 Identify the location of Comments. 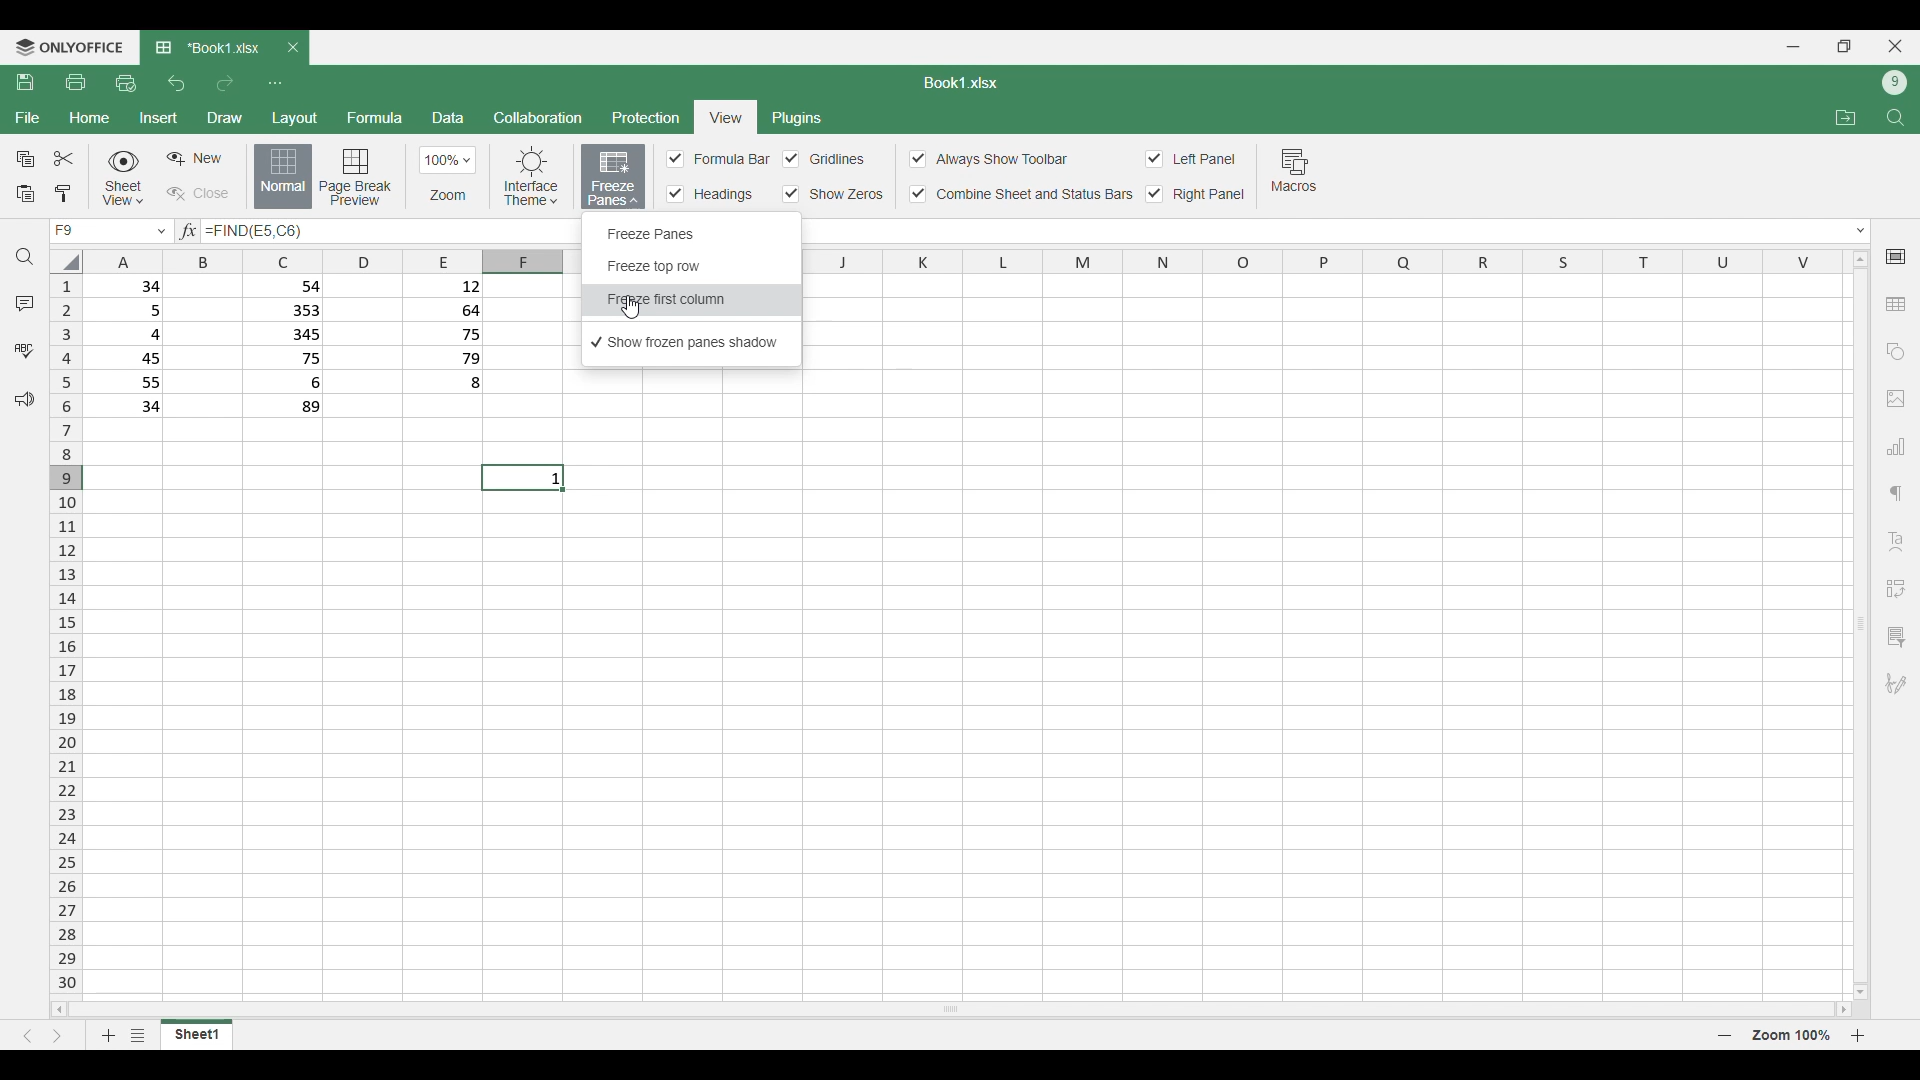
(24, 303).